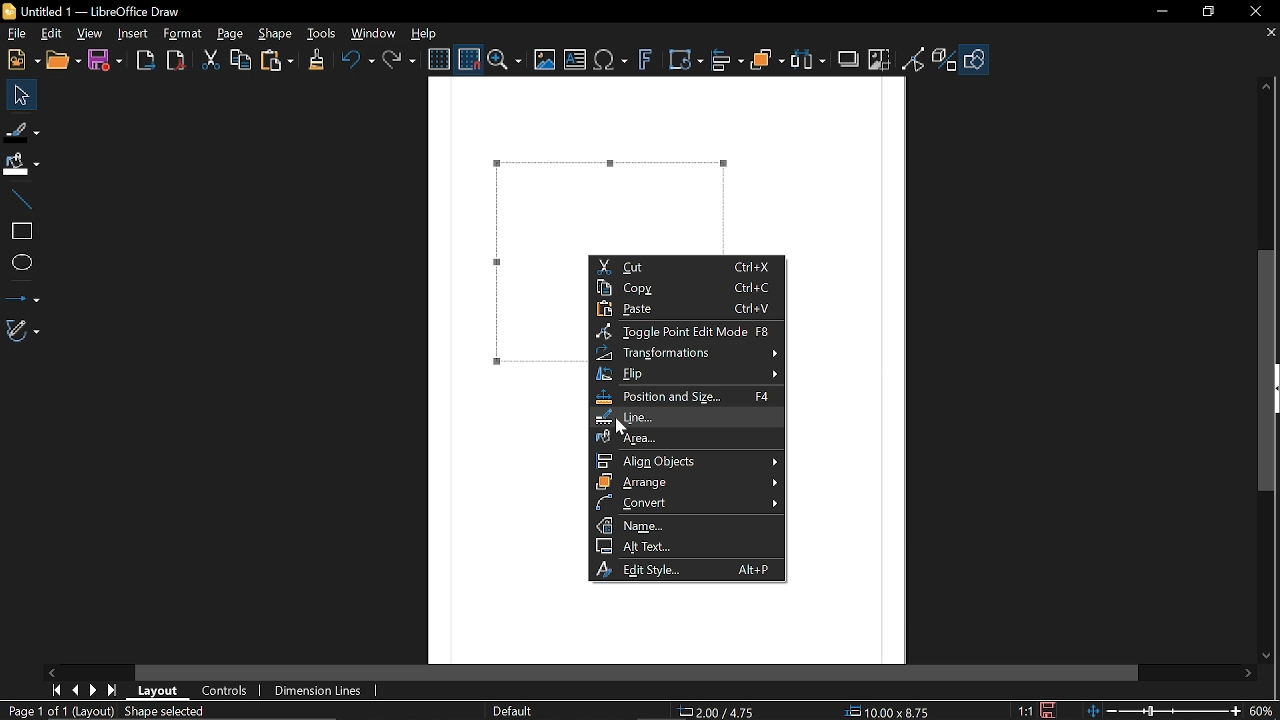 This screenshot has height=720, width=1280. I want to click on Tools, so click(322, 33).